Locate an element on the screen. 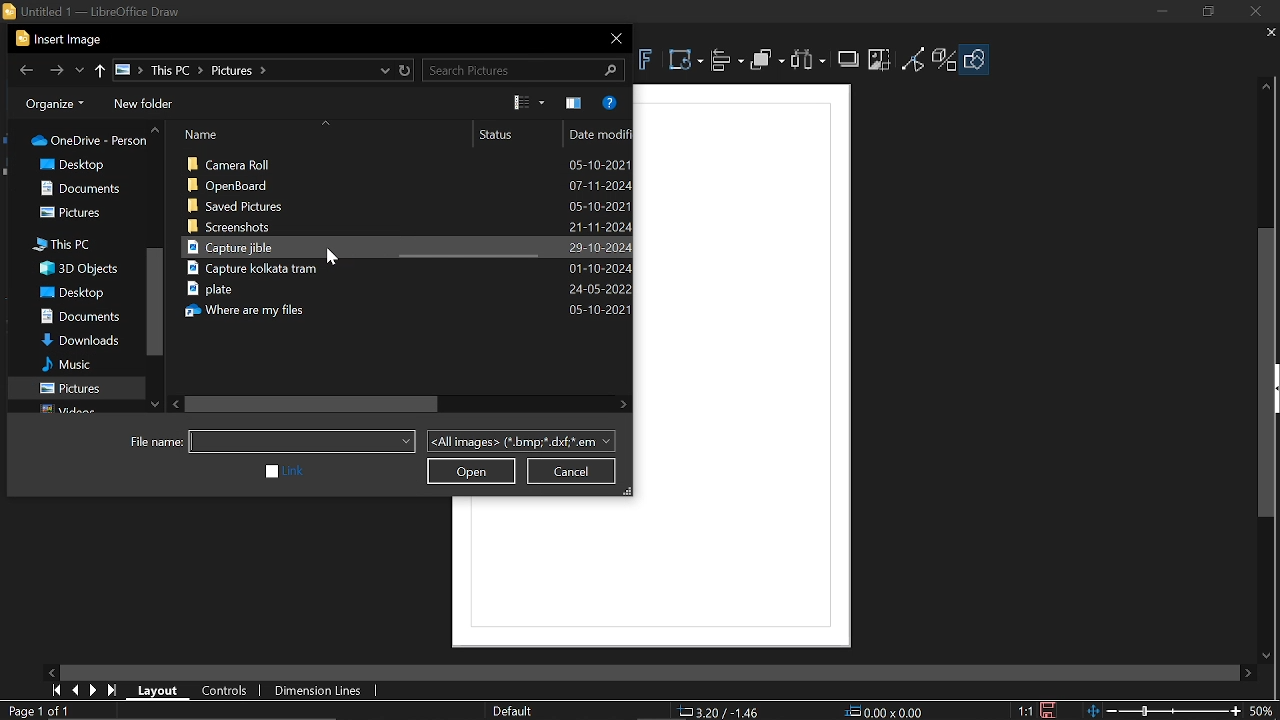 This screenshot has height=720, width=1280. Move right is located at coordinates (627, 404).